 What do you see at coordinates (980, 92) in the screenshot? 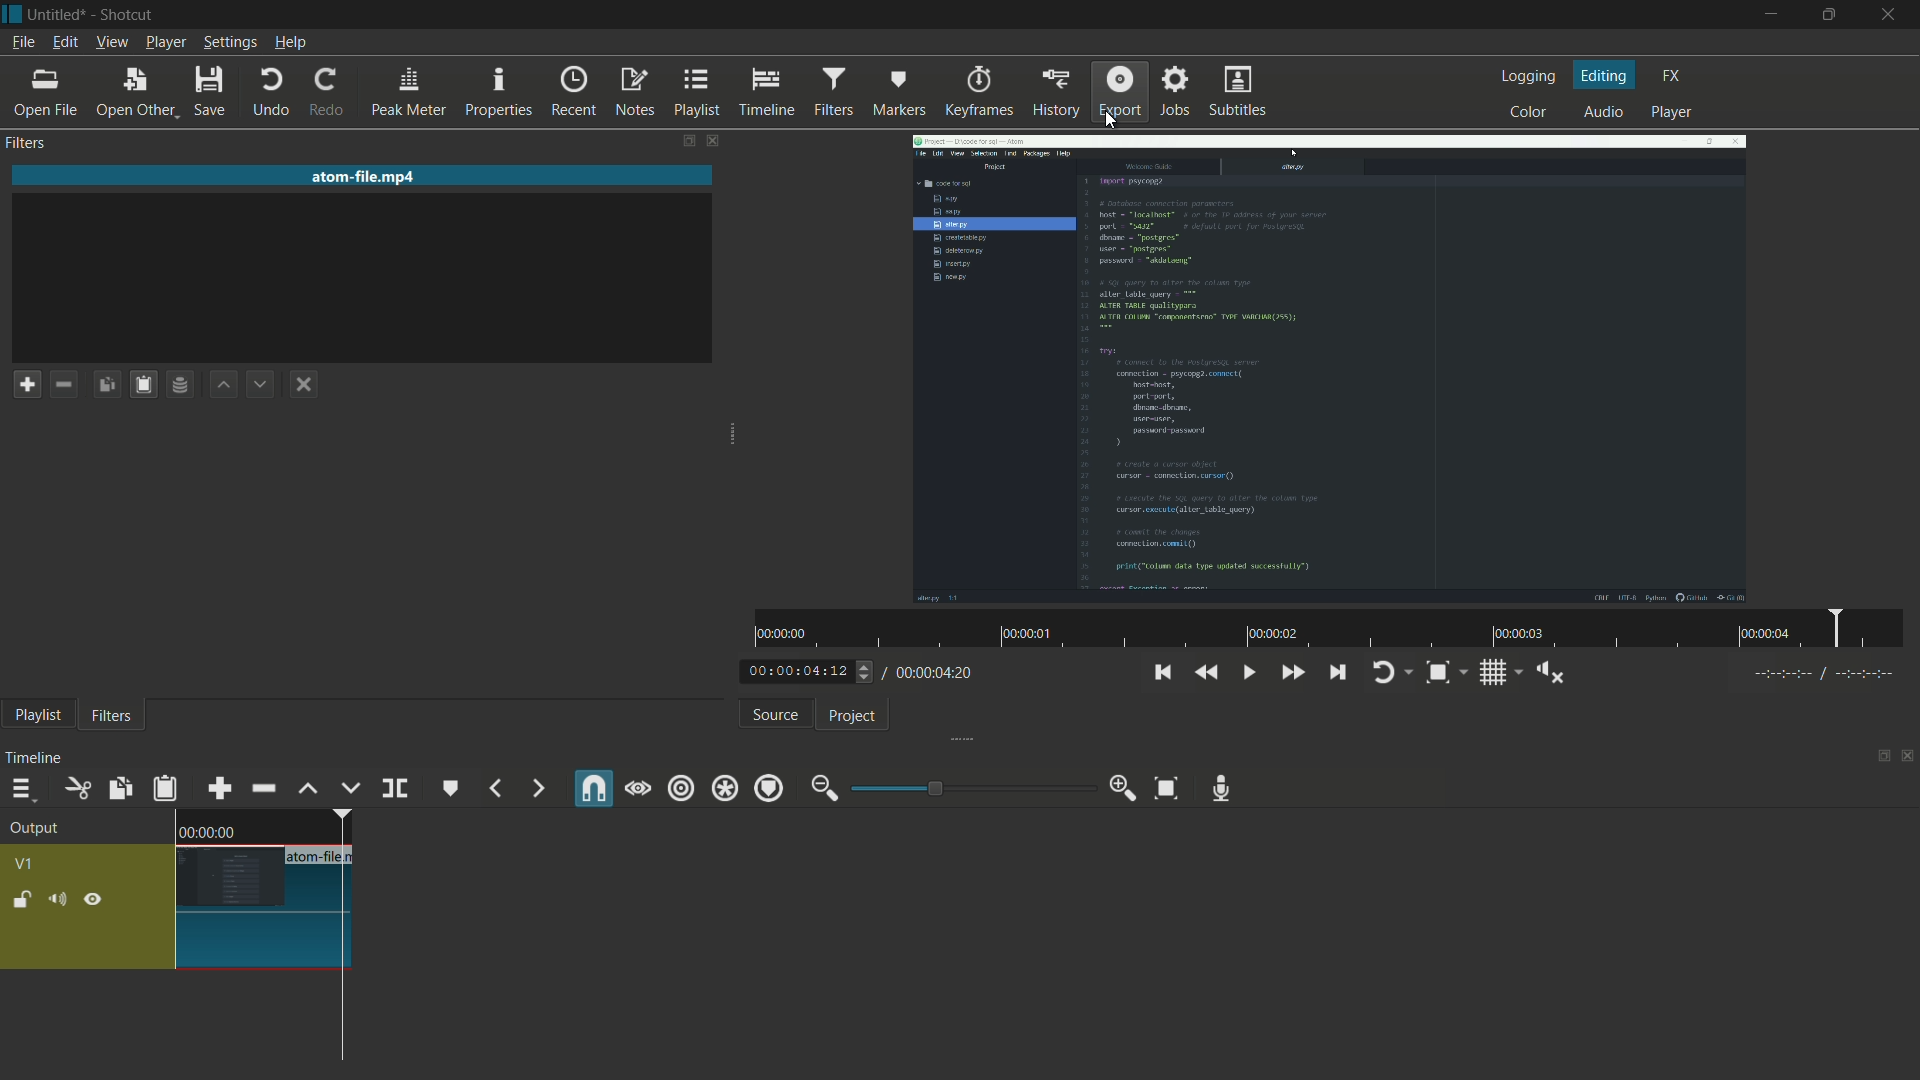
I see `keyframes` at bounding box center [980, 92].